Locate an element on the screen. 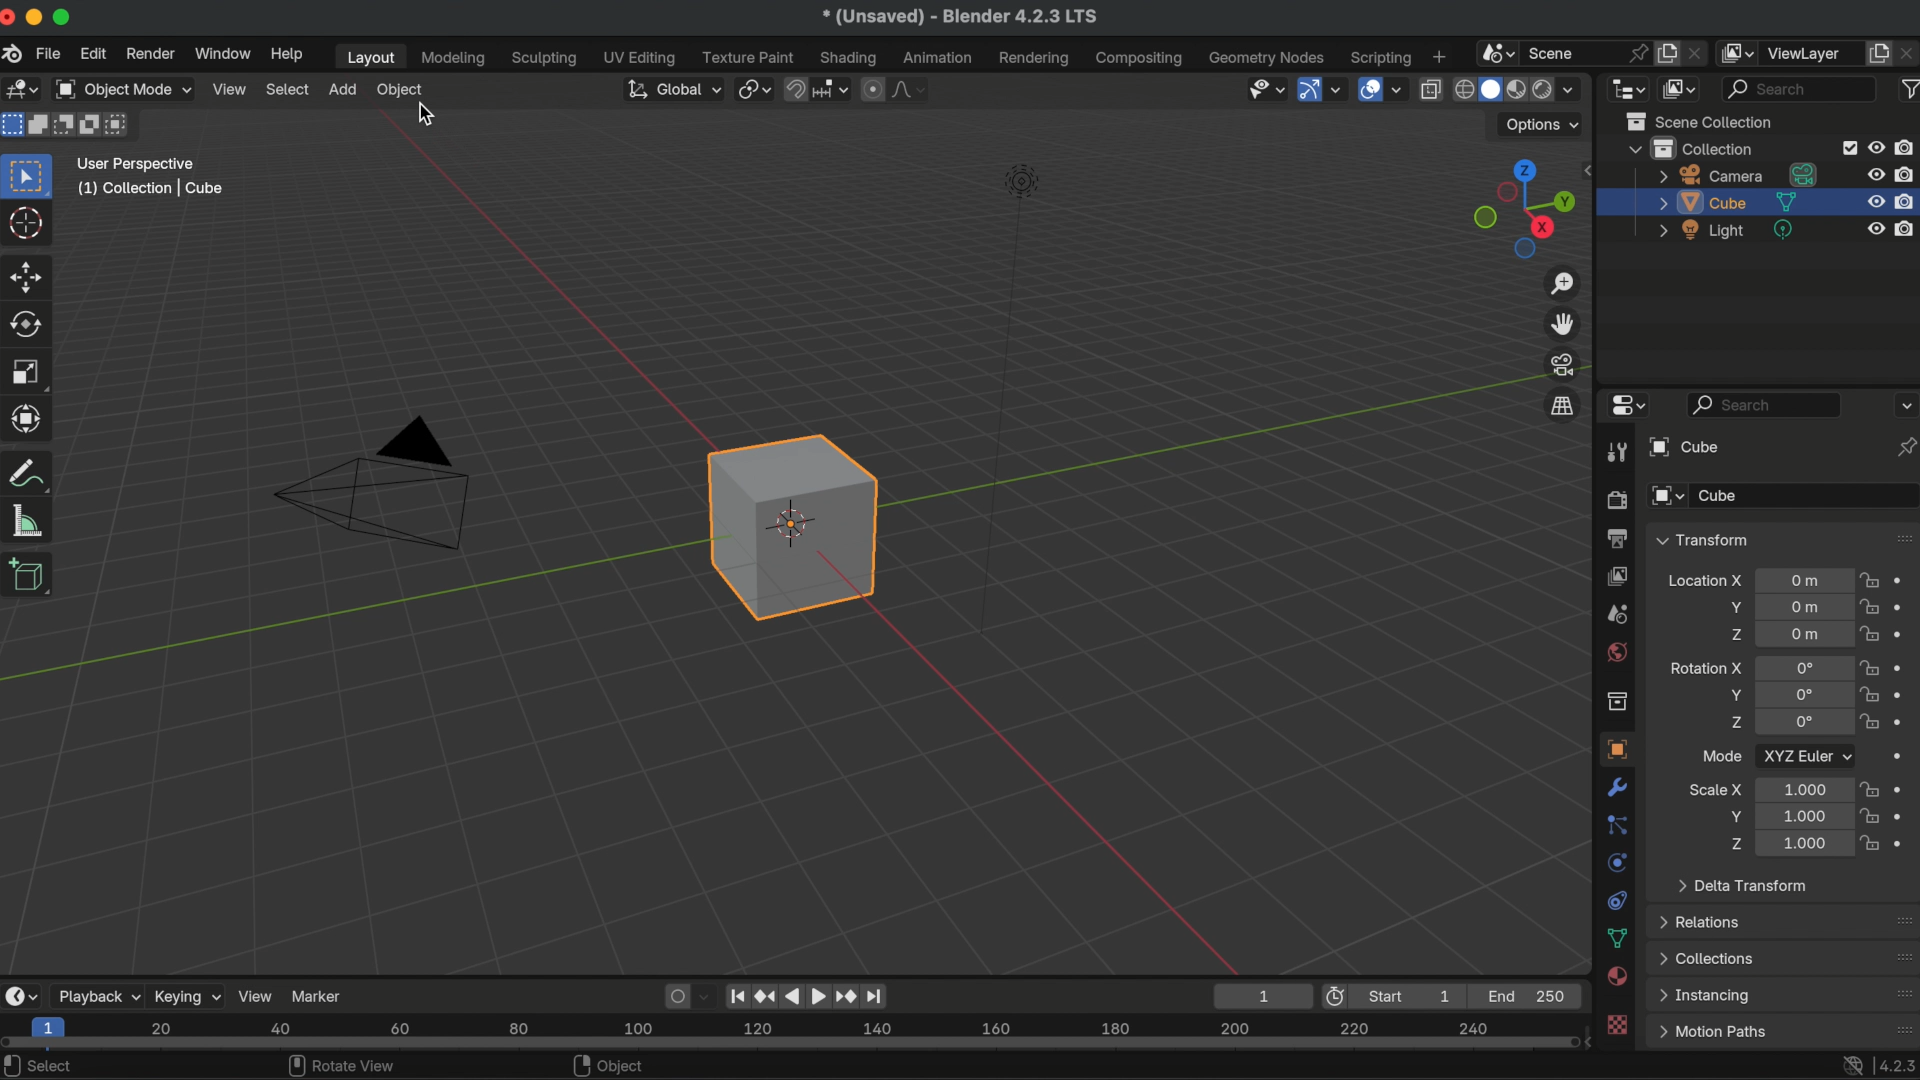 This screenshot has width=1920, height=1080. Cube is located at coordinates (1806, 496).